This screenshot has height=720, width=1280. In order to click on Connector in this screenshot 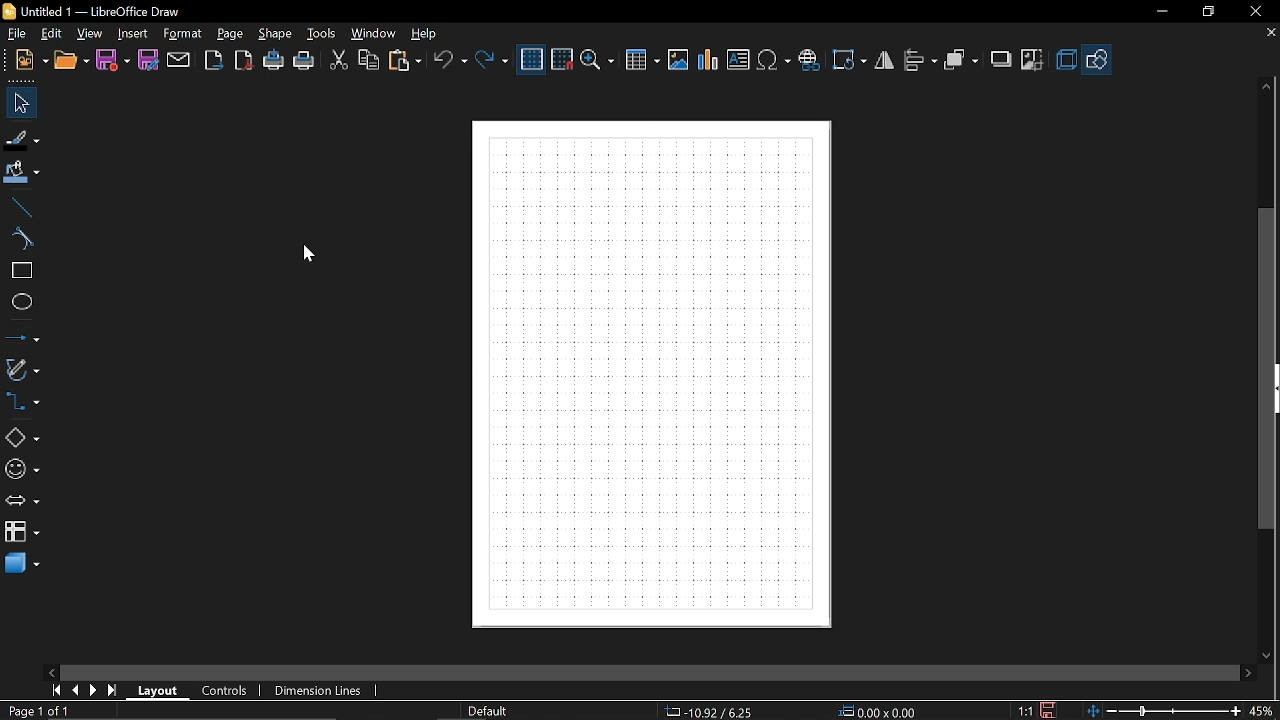, I will do `click(22, 403)`.